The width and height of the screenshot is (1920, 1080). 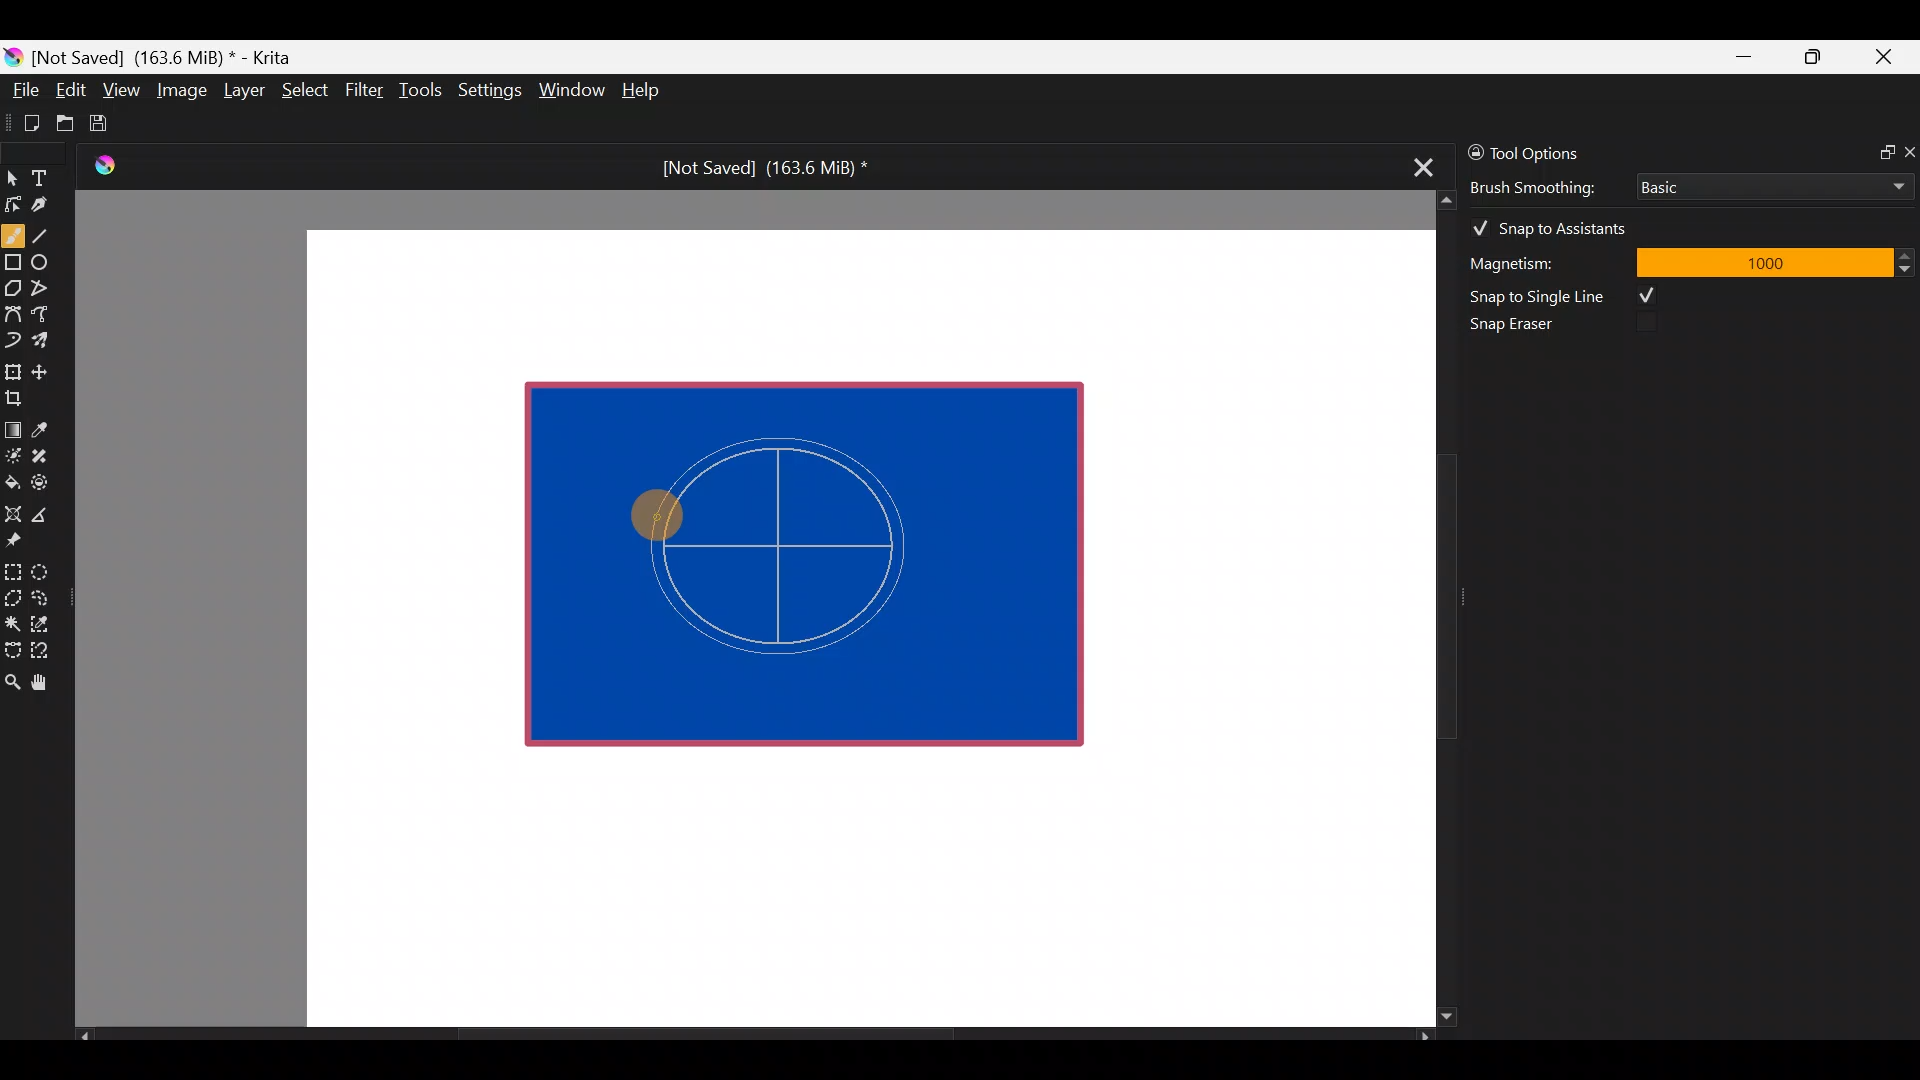 I want to click on Krita logo, so click(x=13, y=56).